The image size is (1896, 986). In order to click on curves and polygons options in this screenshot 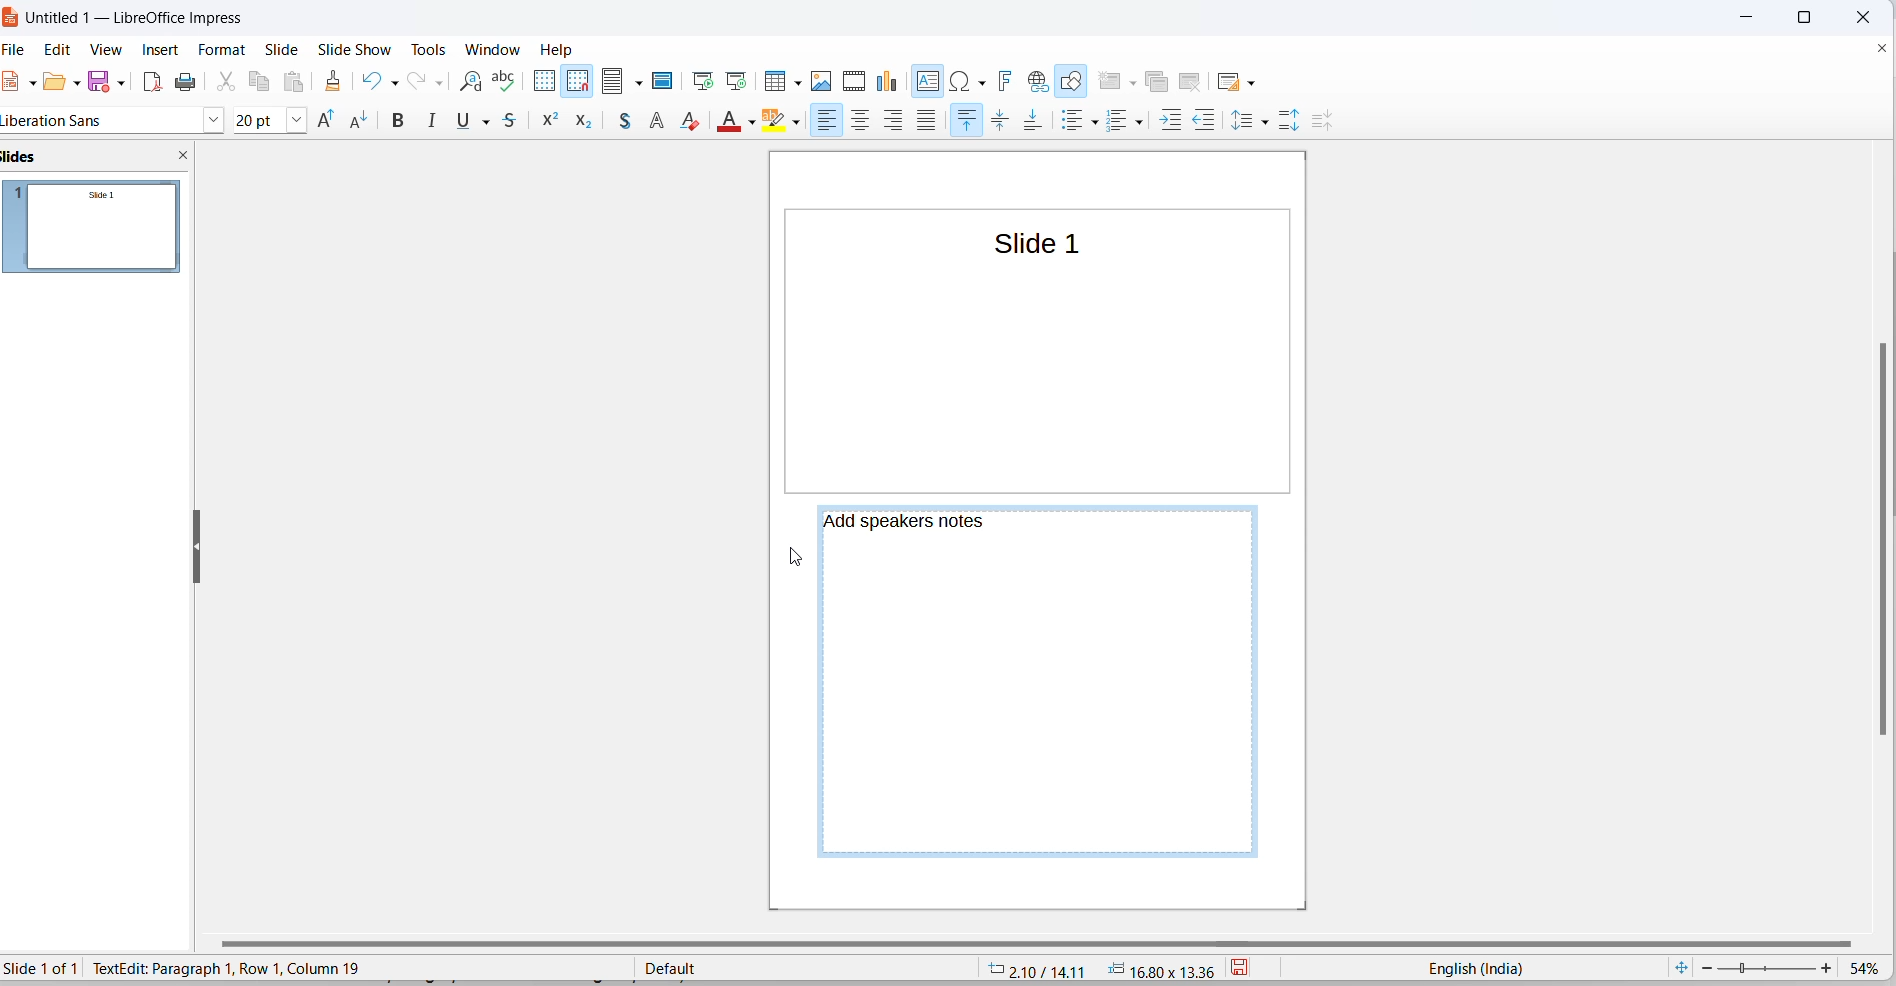, I will do `click(359, 121)`.